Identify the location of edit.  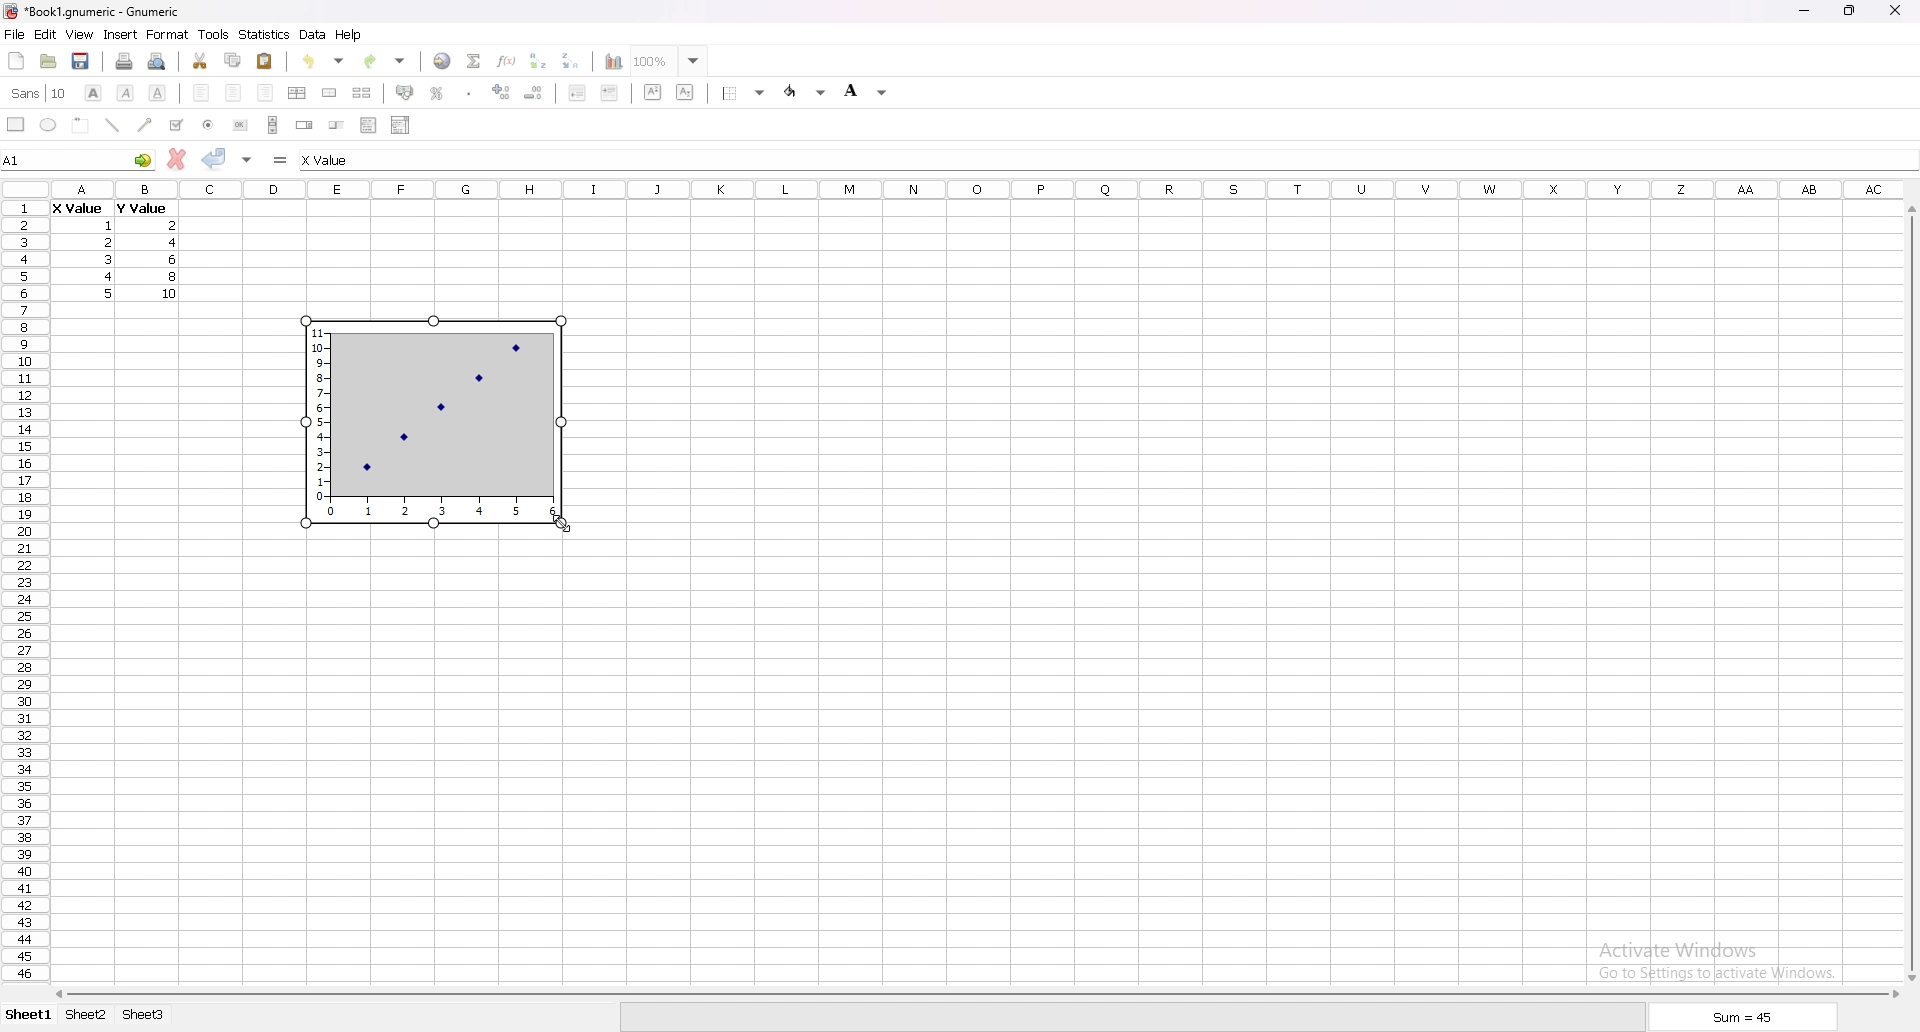
(45, 34).